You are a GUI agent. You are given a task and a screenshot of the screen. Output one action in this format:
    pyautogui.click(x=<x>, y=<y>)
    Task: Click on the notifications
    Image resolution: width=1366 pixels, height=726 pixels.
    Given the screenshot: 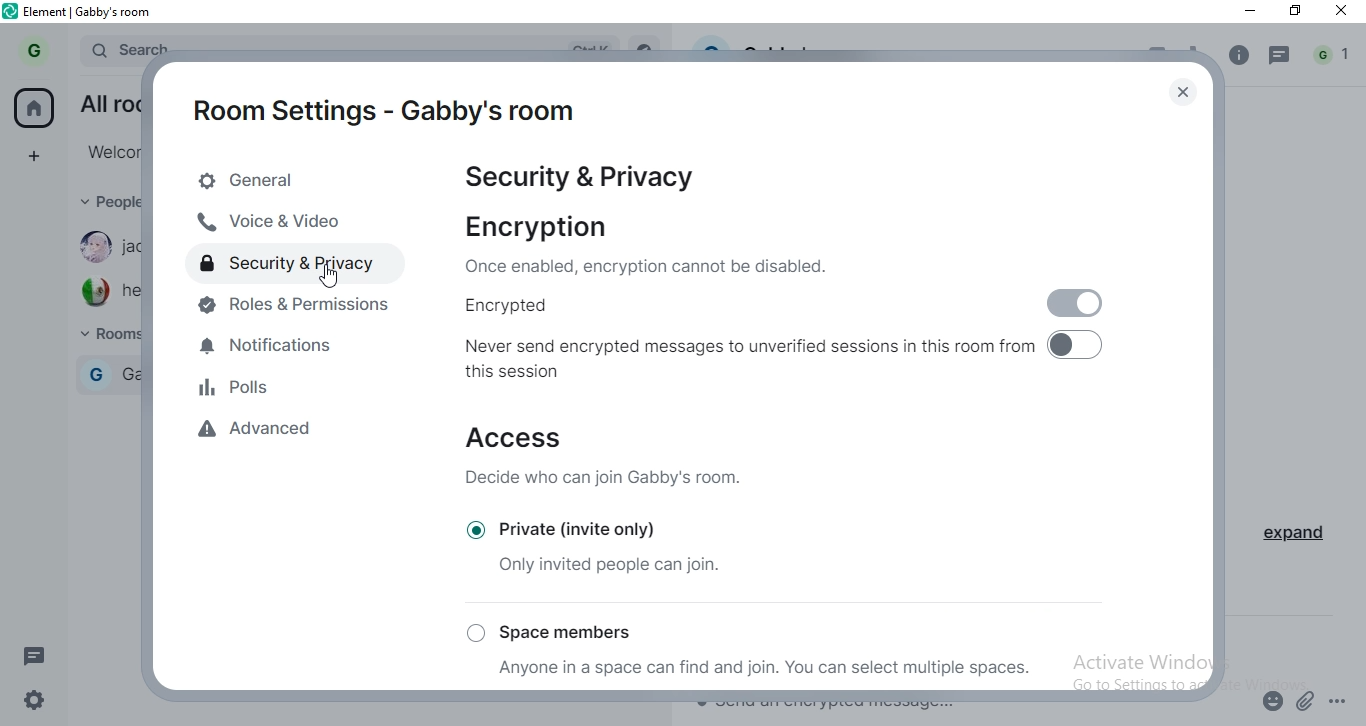 What is the action you would take?
    pyautogui.click(x=290, y=351)
    